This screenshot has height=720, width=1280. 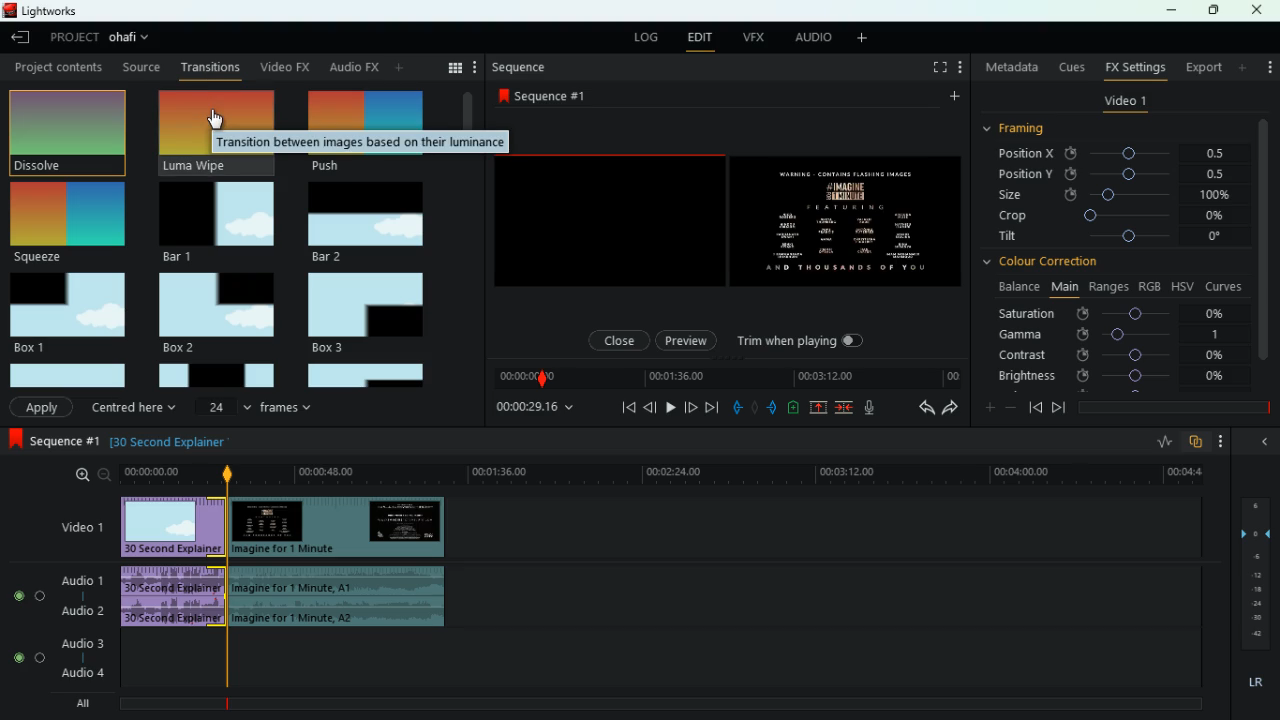 What do you see at coordinates (350, 599) in the screenshot?
I see `audio` at bounding box center [350, 599].